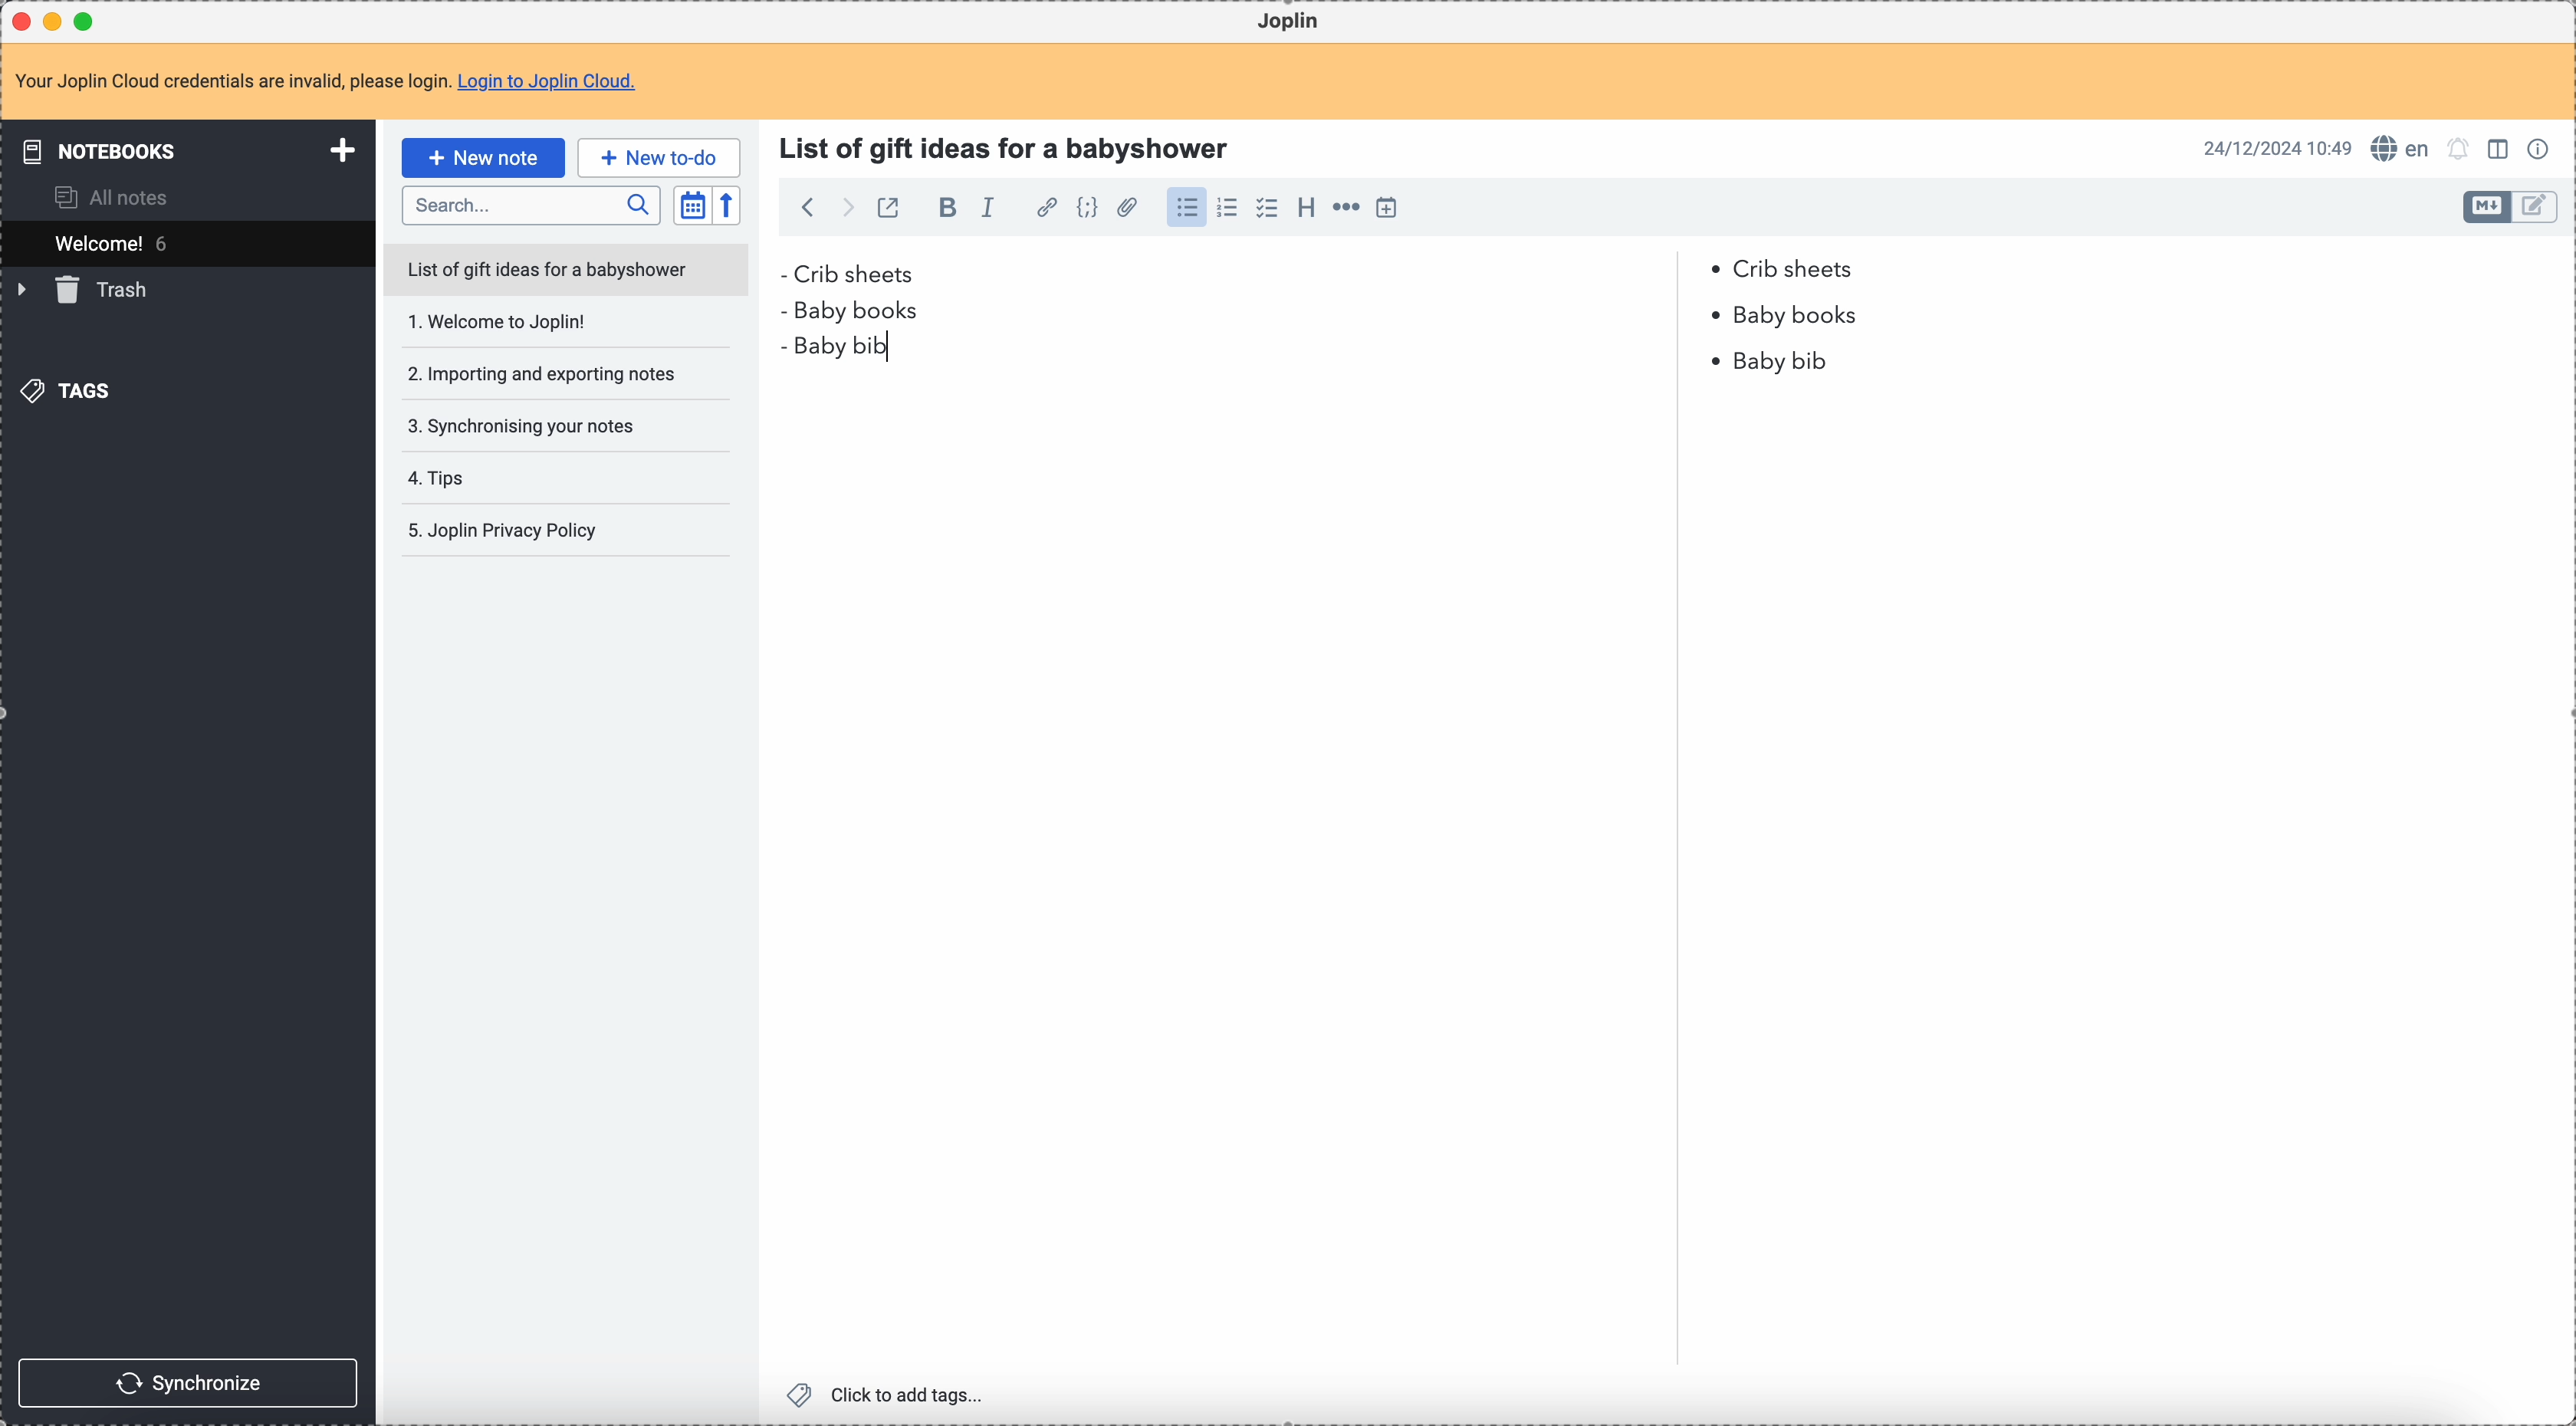 This screenshot has width=2576, height=1426. I want to click on baby bib, so click(1306, 357).